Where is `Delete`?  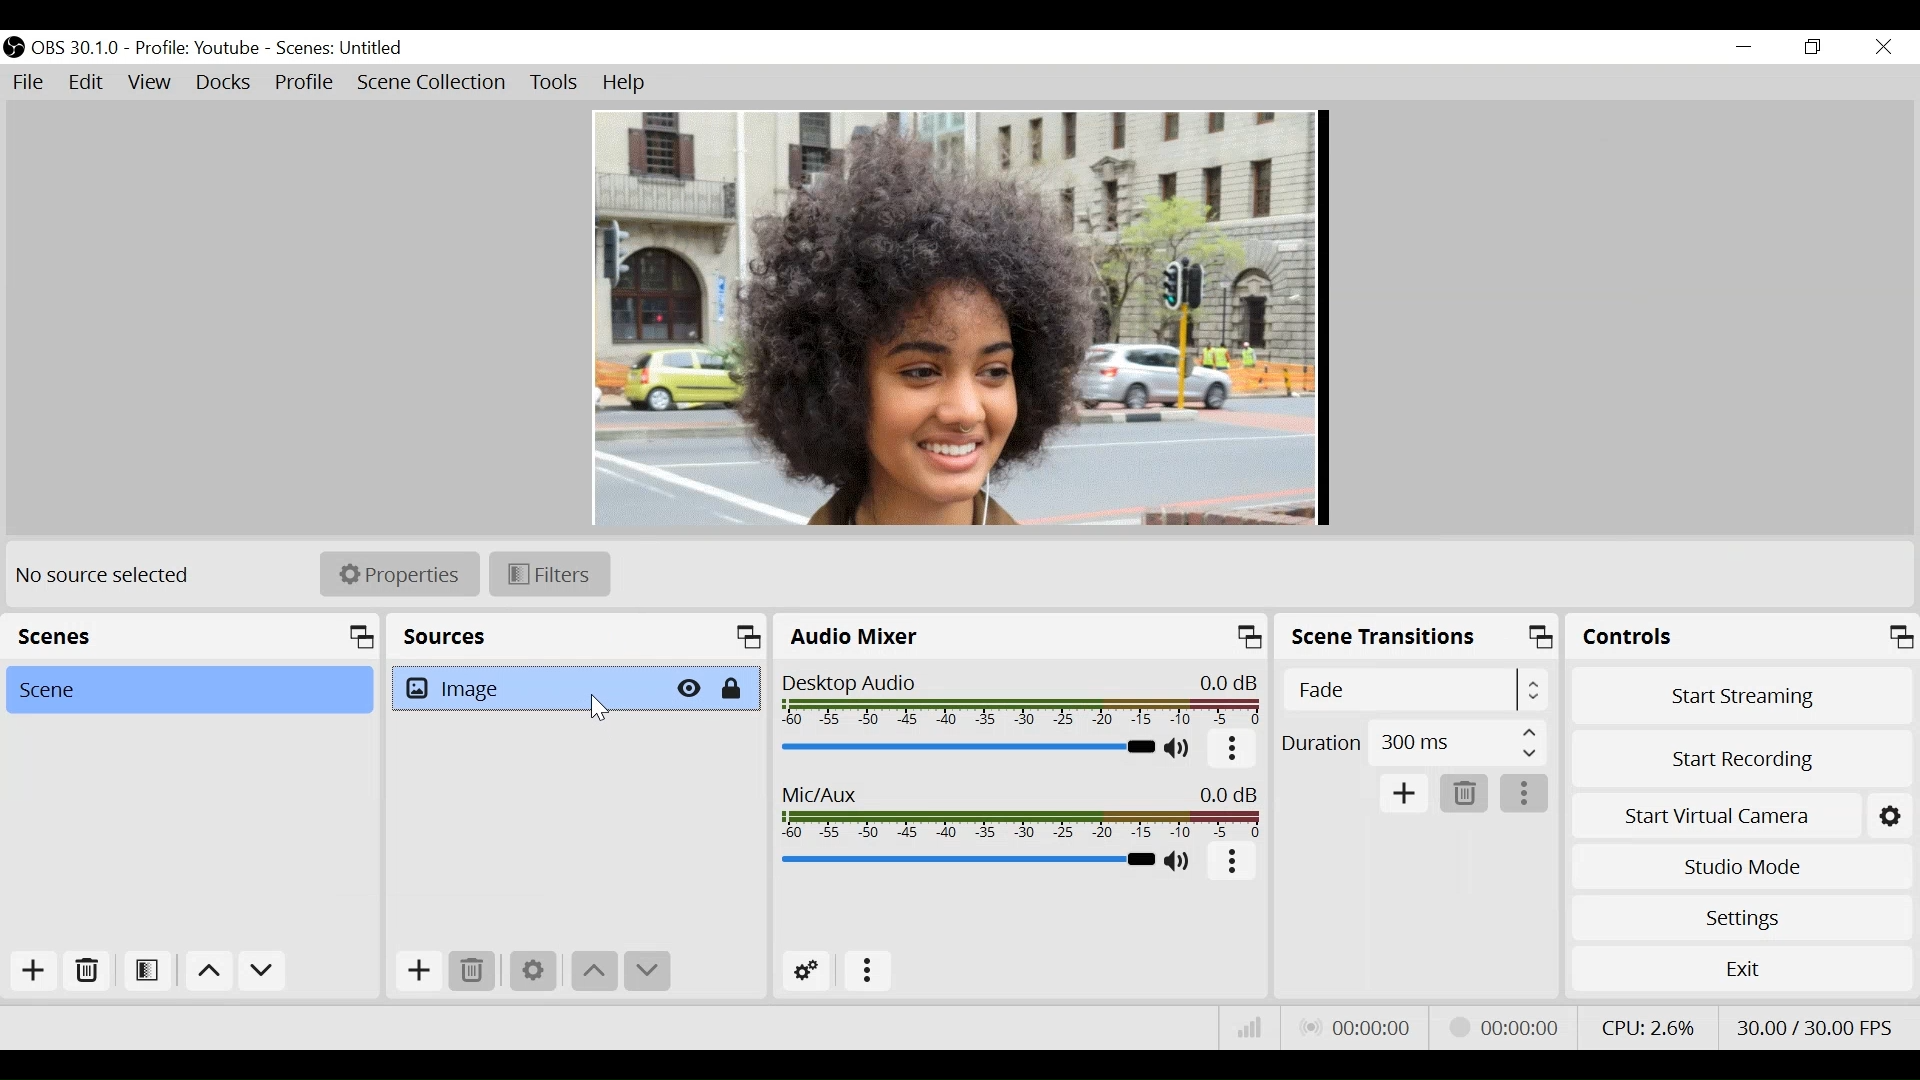
Delete is located at coordinates (1463, 794).